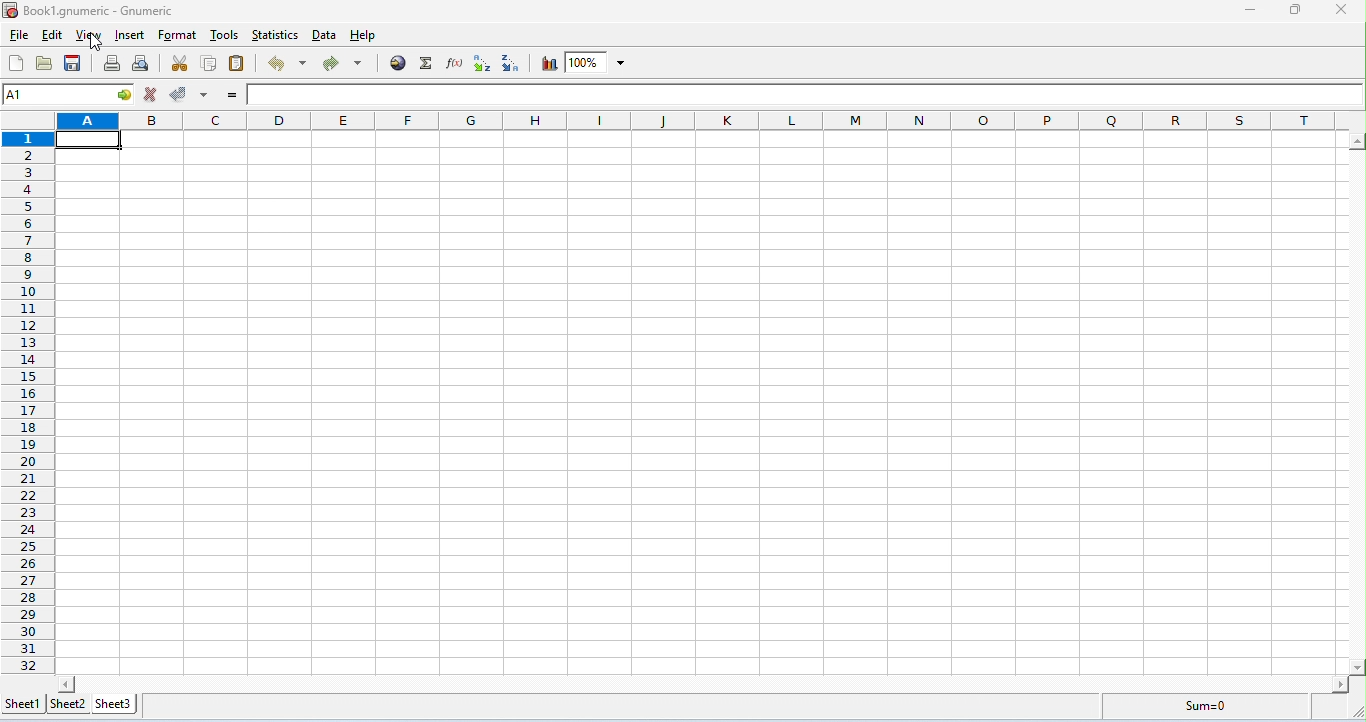  Describe the element at coordinates (364, 38) in the screenshot. I see `help` at that location.